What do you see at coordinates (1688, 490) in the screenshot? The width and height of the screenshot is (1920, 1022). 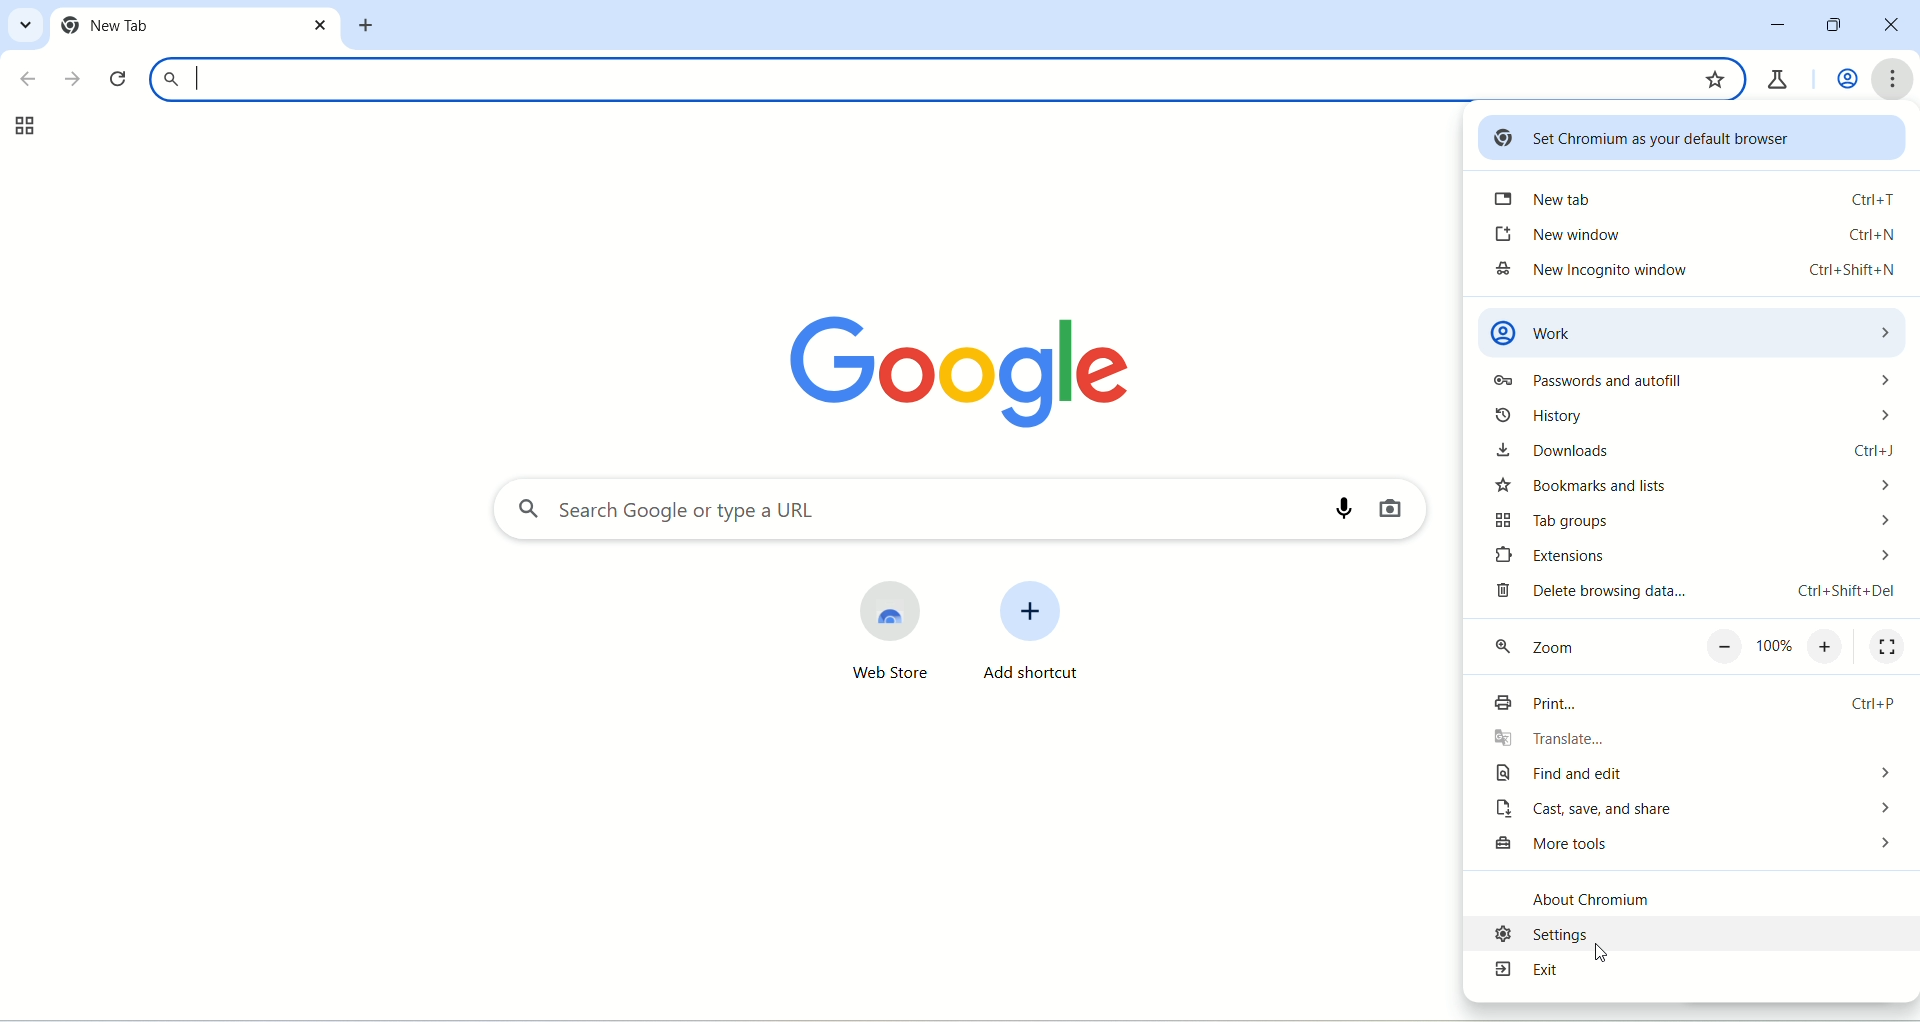 I see `bookmarks and lists` at bounding box center [1688, 490].